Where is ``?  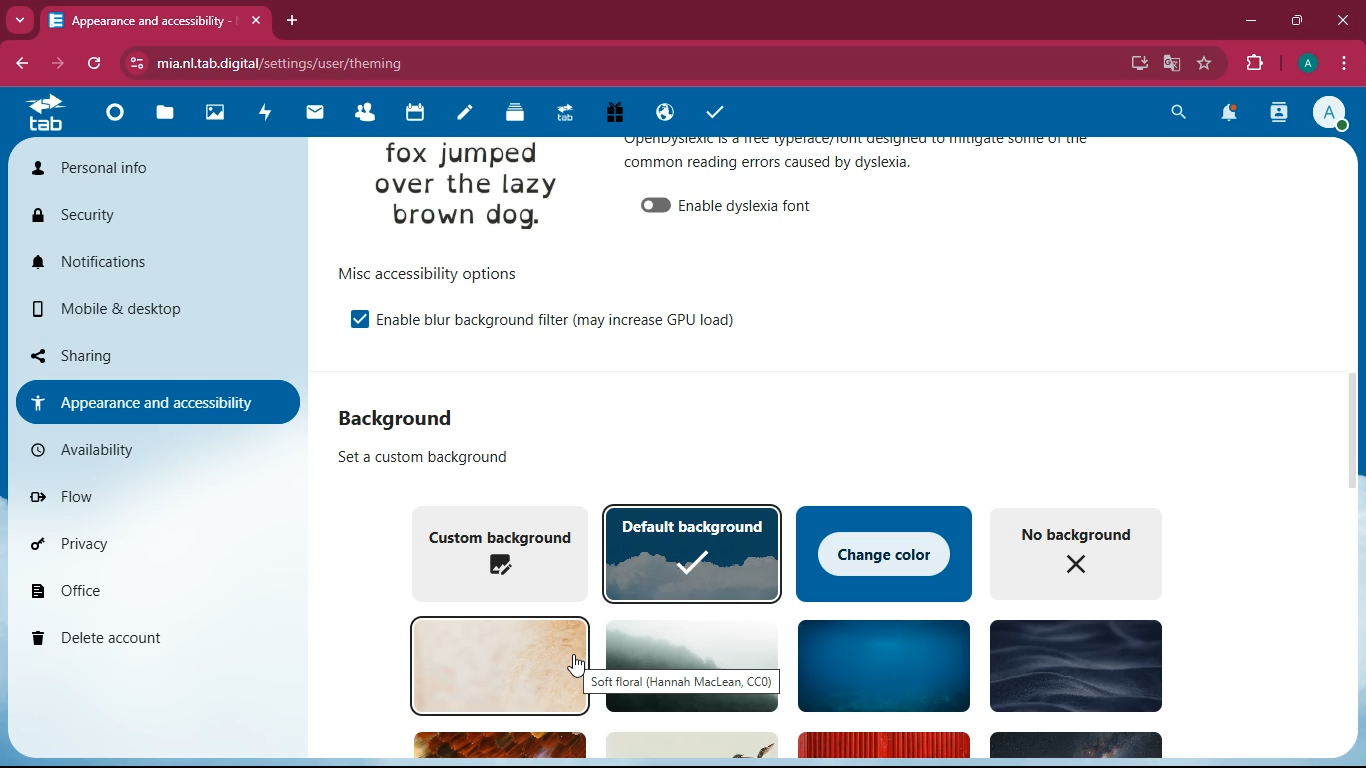
 is located at coordinates (689, 747).